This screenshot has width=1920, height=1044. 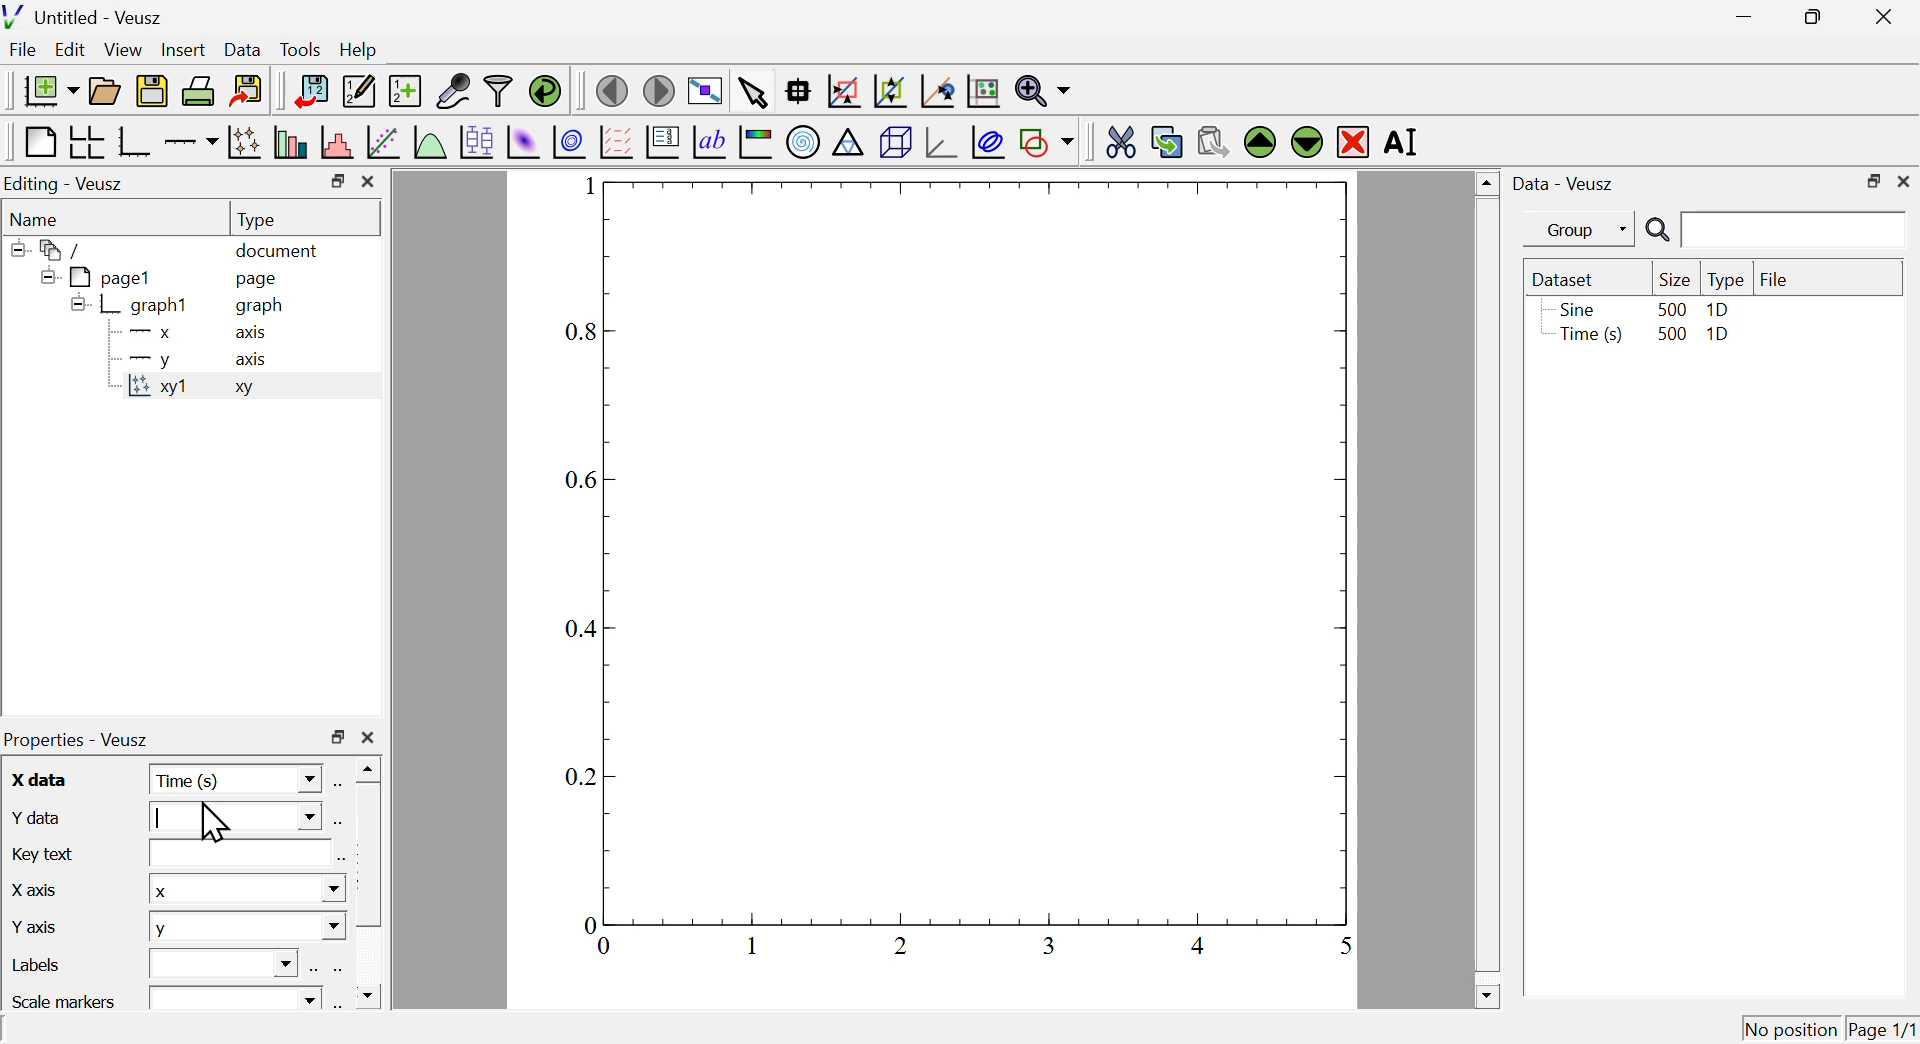 What do you see at coordinates (1726, 280) in the screenshot?
I see `type` at bounding box center [1726, 280].